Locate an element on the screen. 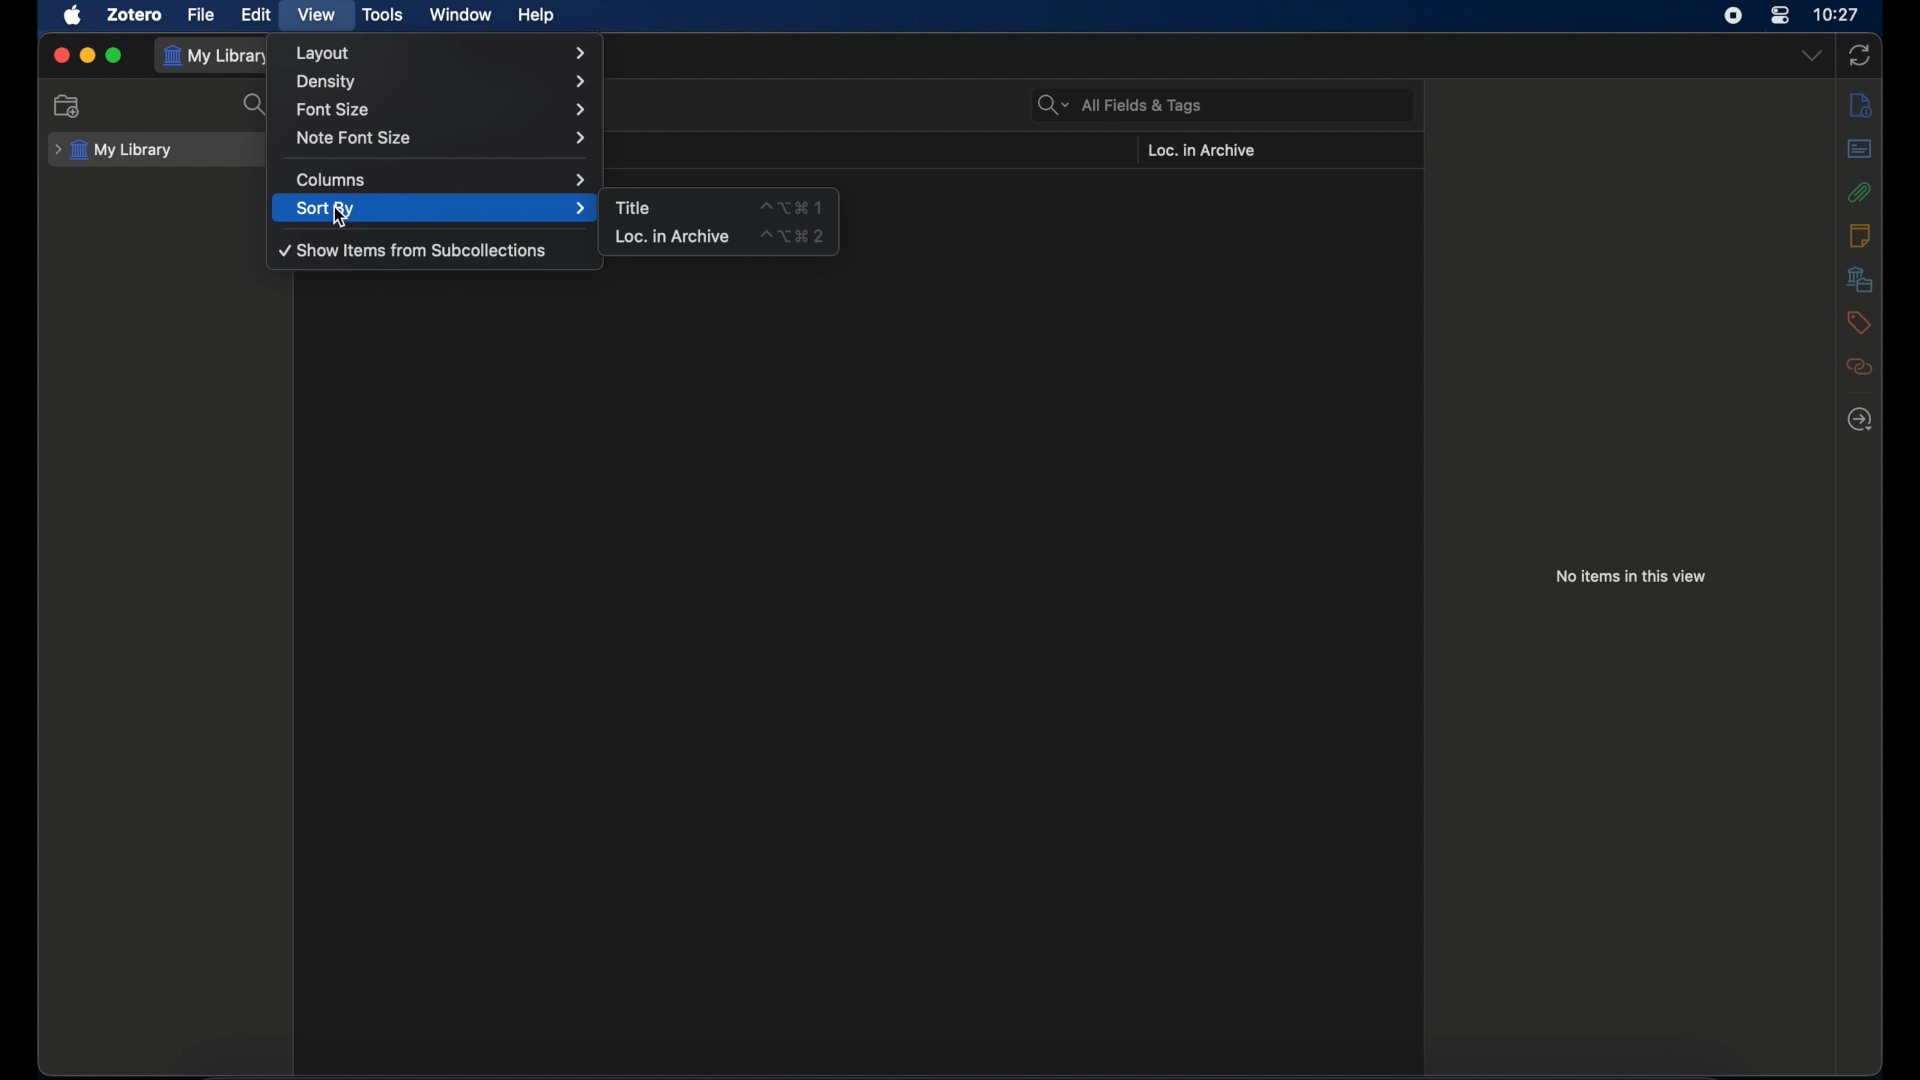 This screenshot has height=1080, width=1920. shortcut is located at coordinates (792, 207).